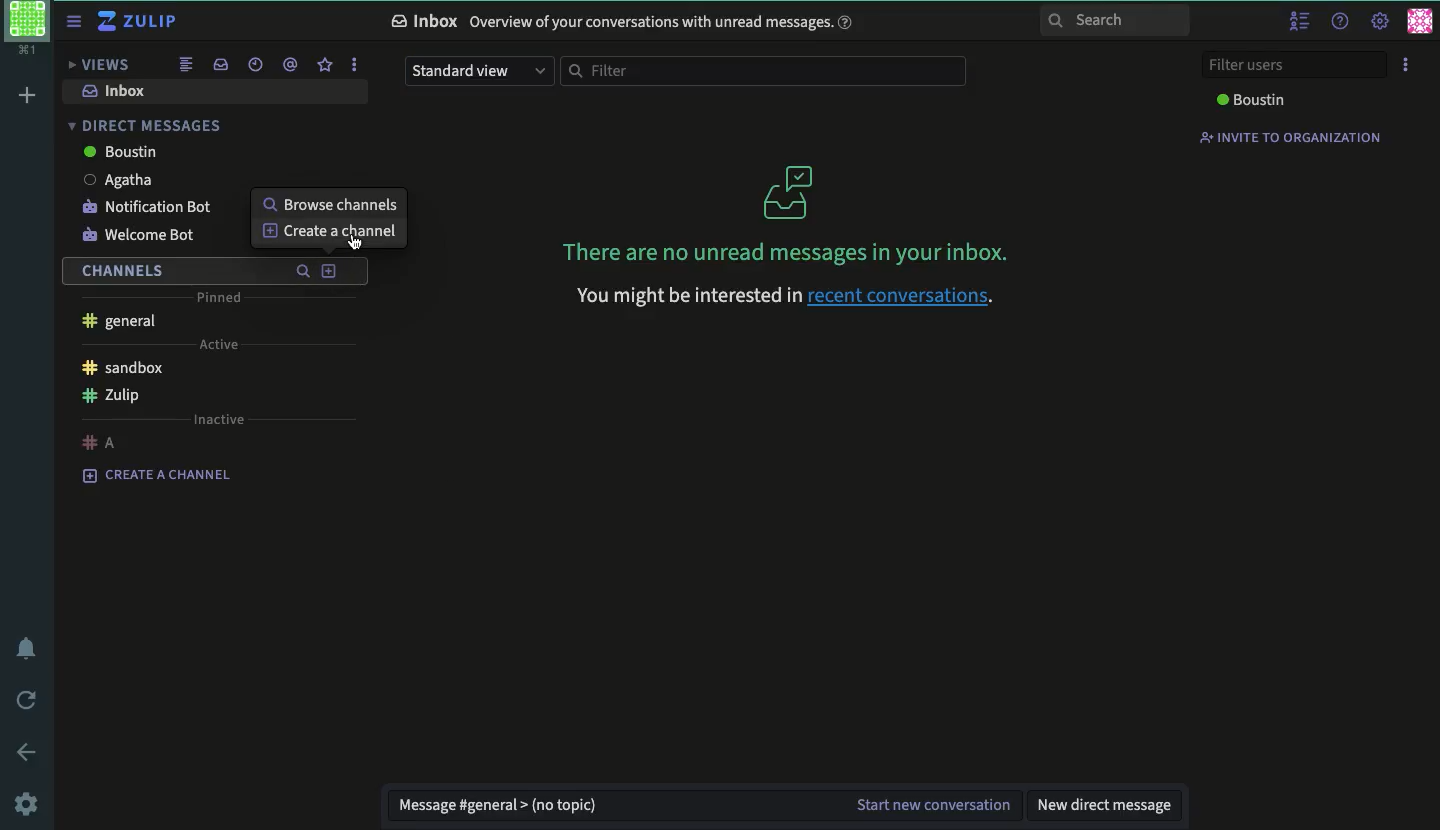 This screenshot has width=1440, height=830. Describe the element at coordinates (1420, 20) in the screenshot. I see `user profile` at that location.